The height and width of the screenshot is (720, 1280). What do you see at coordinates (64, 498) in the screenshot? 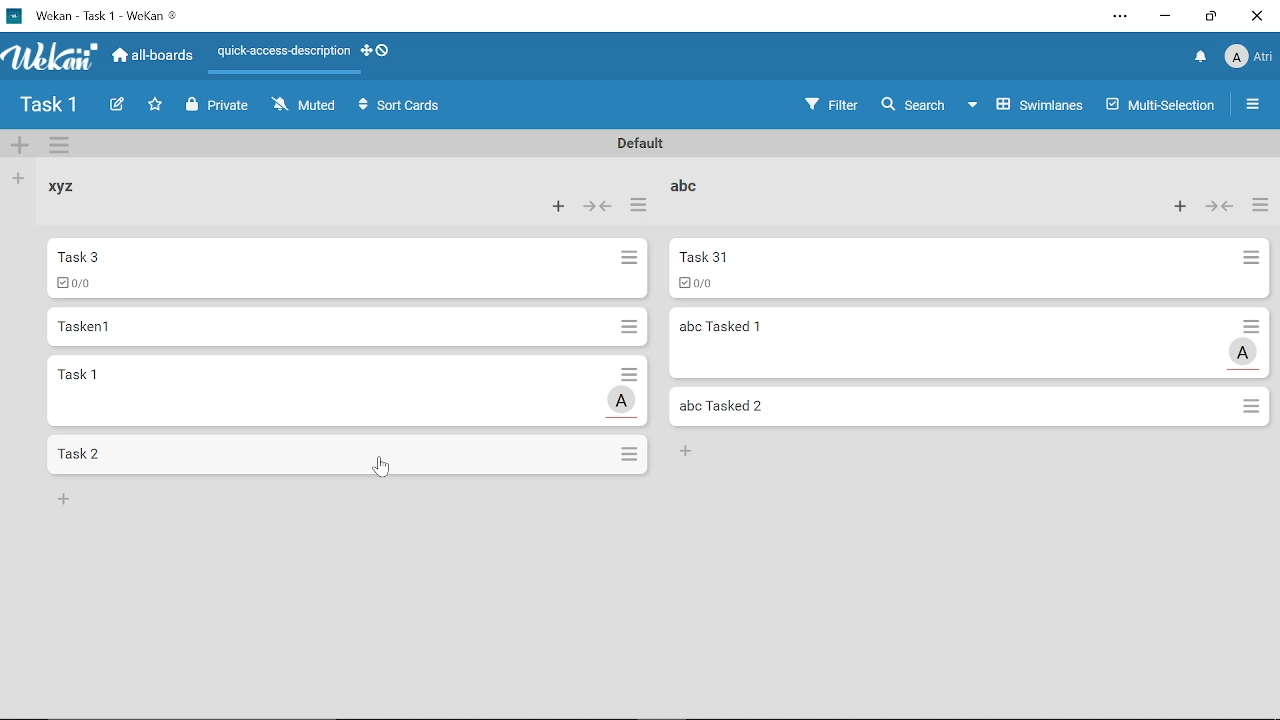
I see `New` at bounding box center [64, 498].